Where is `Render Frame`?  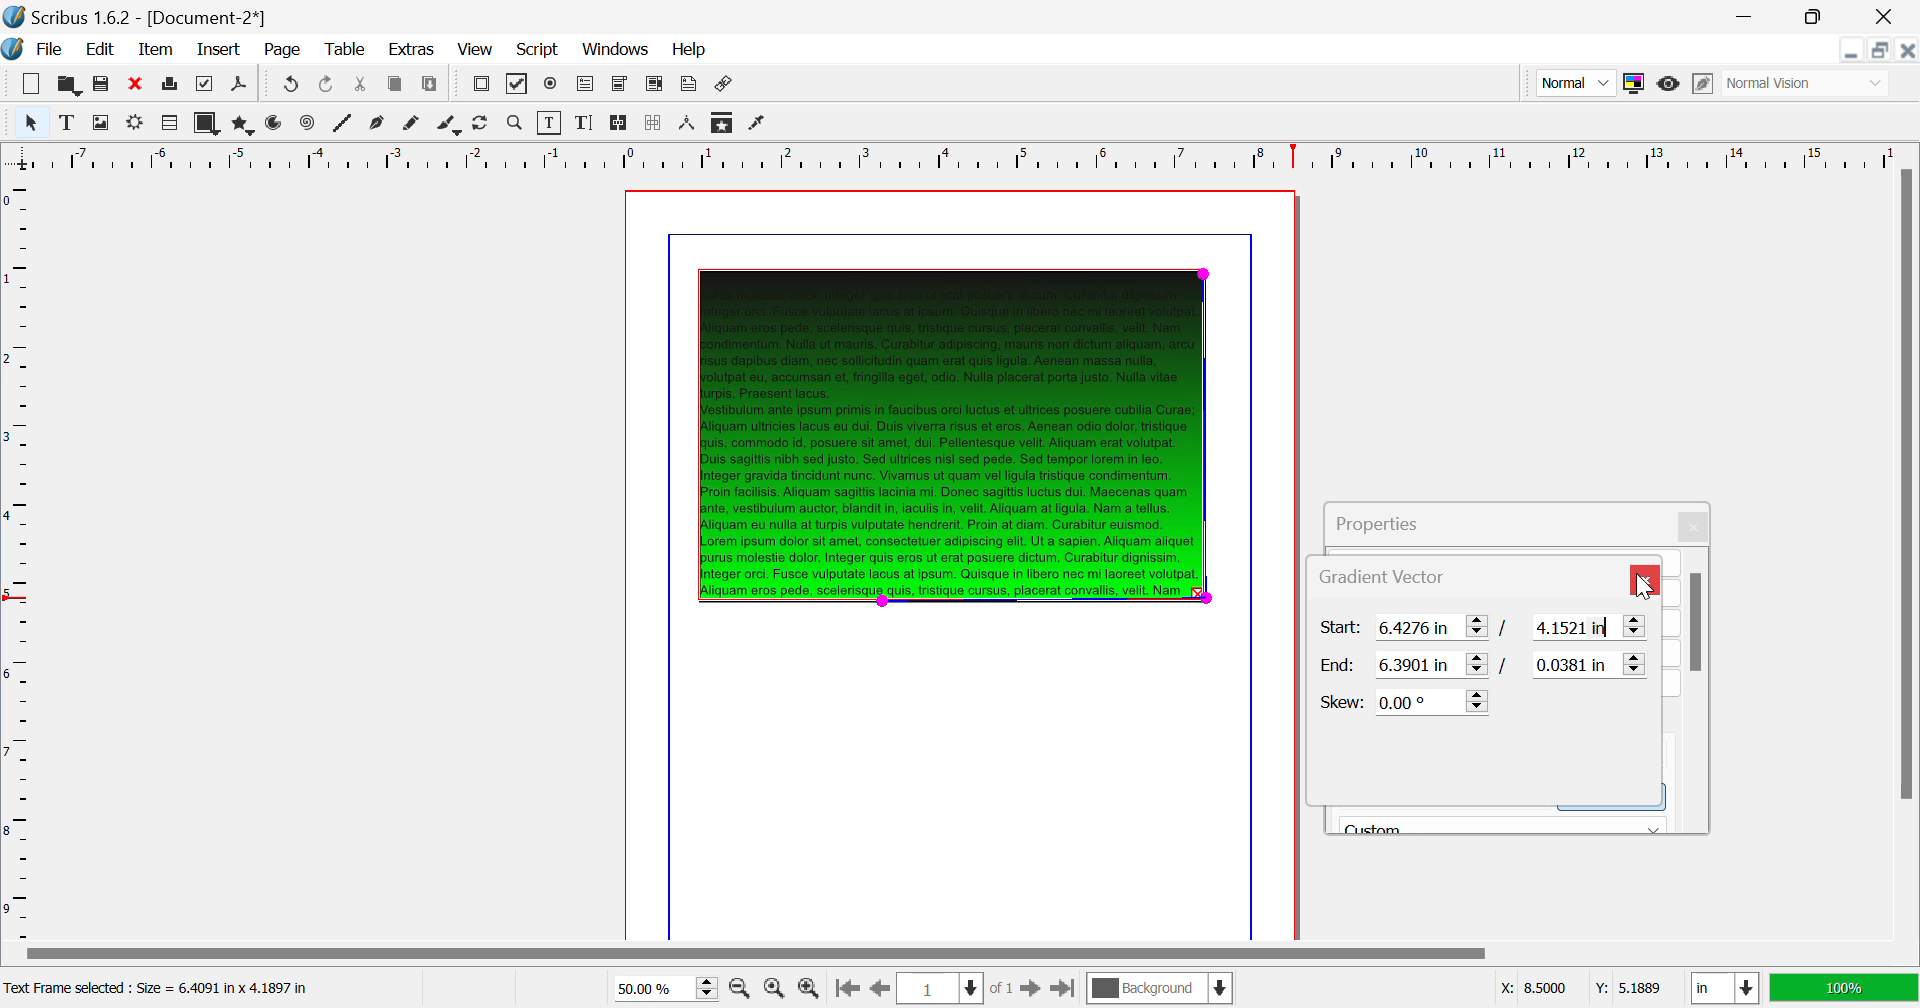
Render Frame is located at coordinates (168, 124).